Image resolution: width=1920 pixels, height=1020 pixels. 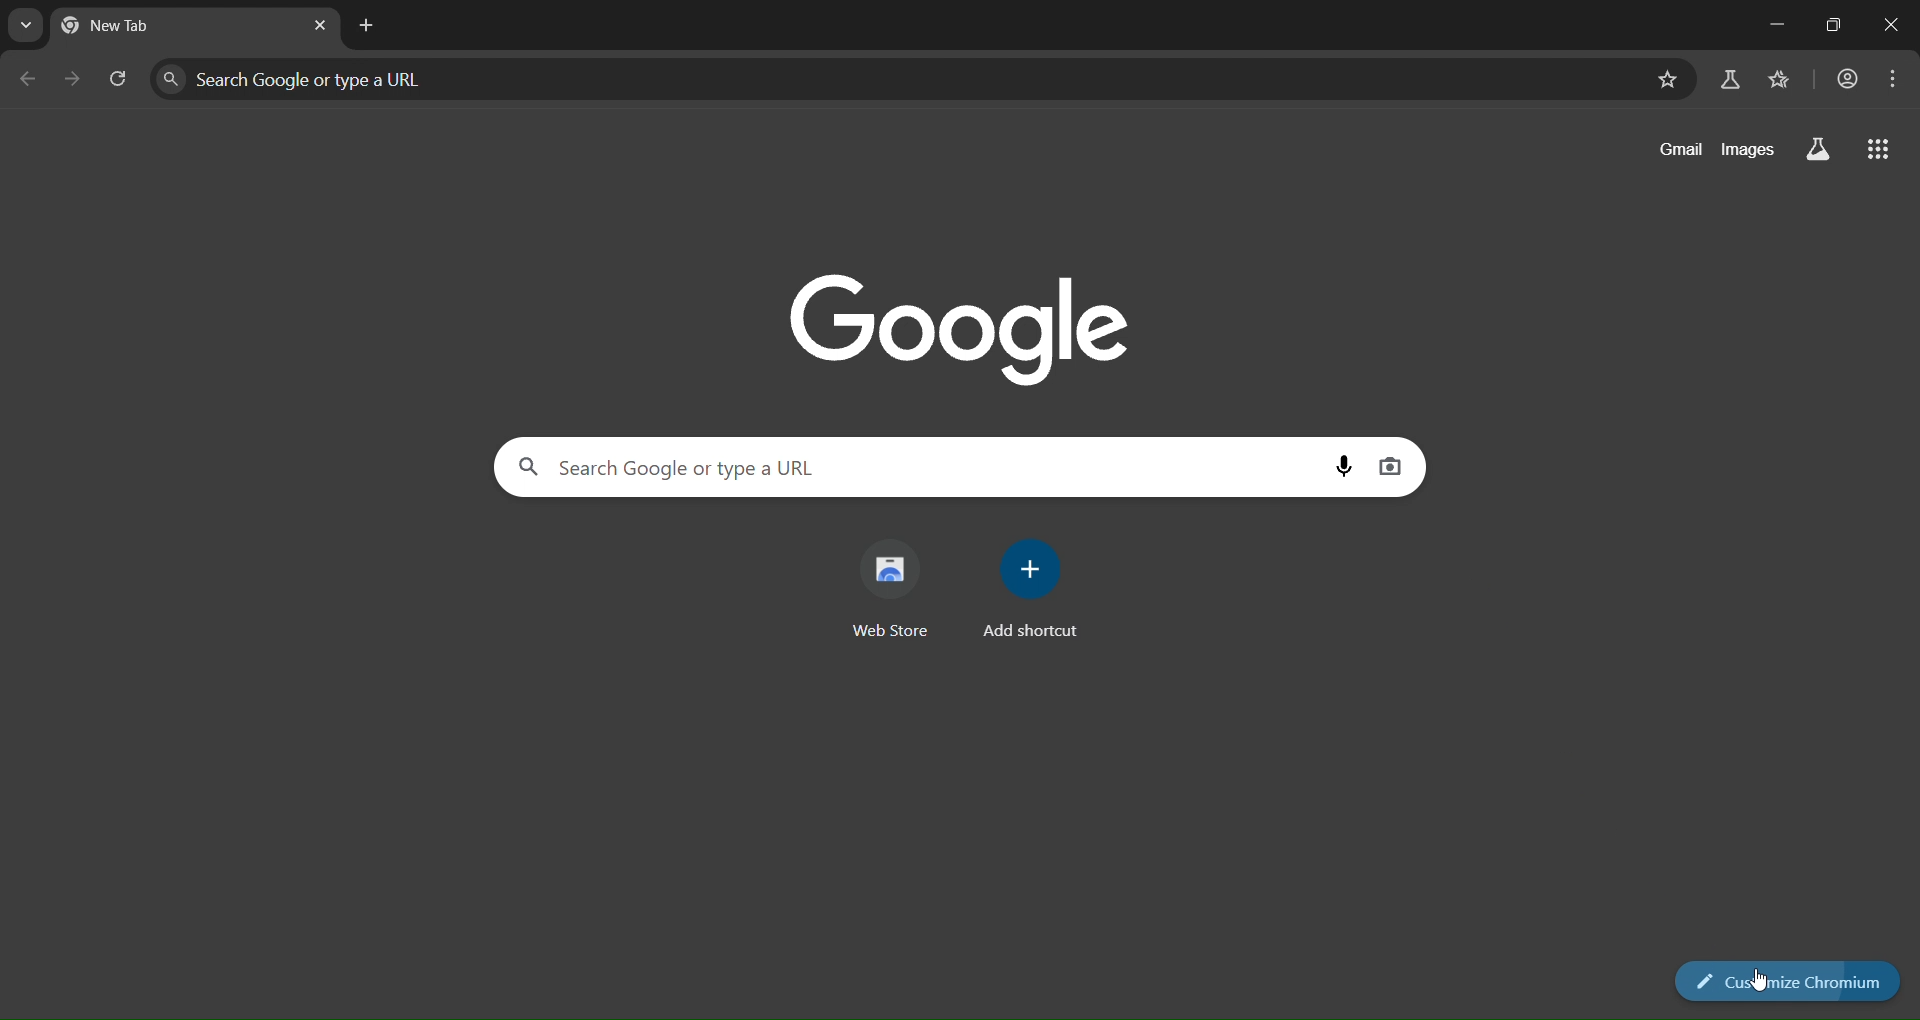 I want to click on images, so click(x=1748, y=150).